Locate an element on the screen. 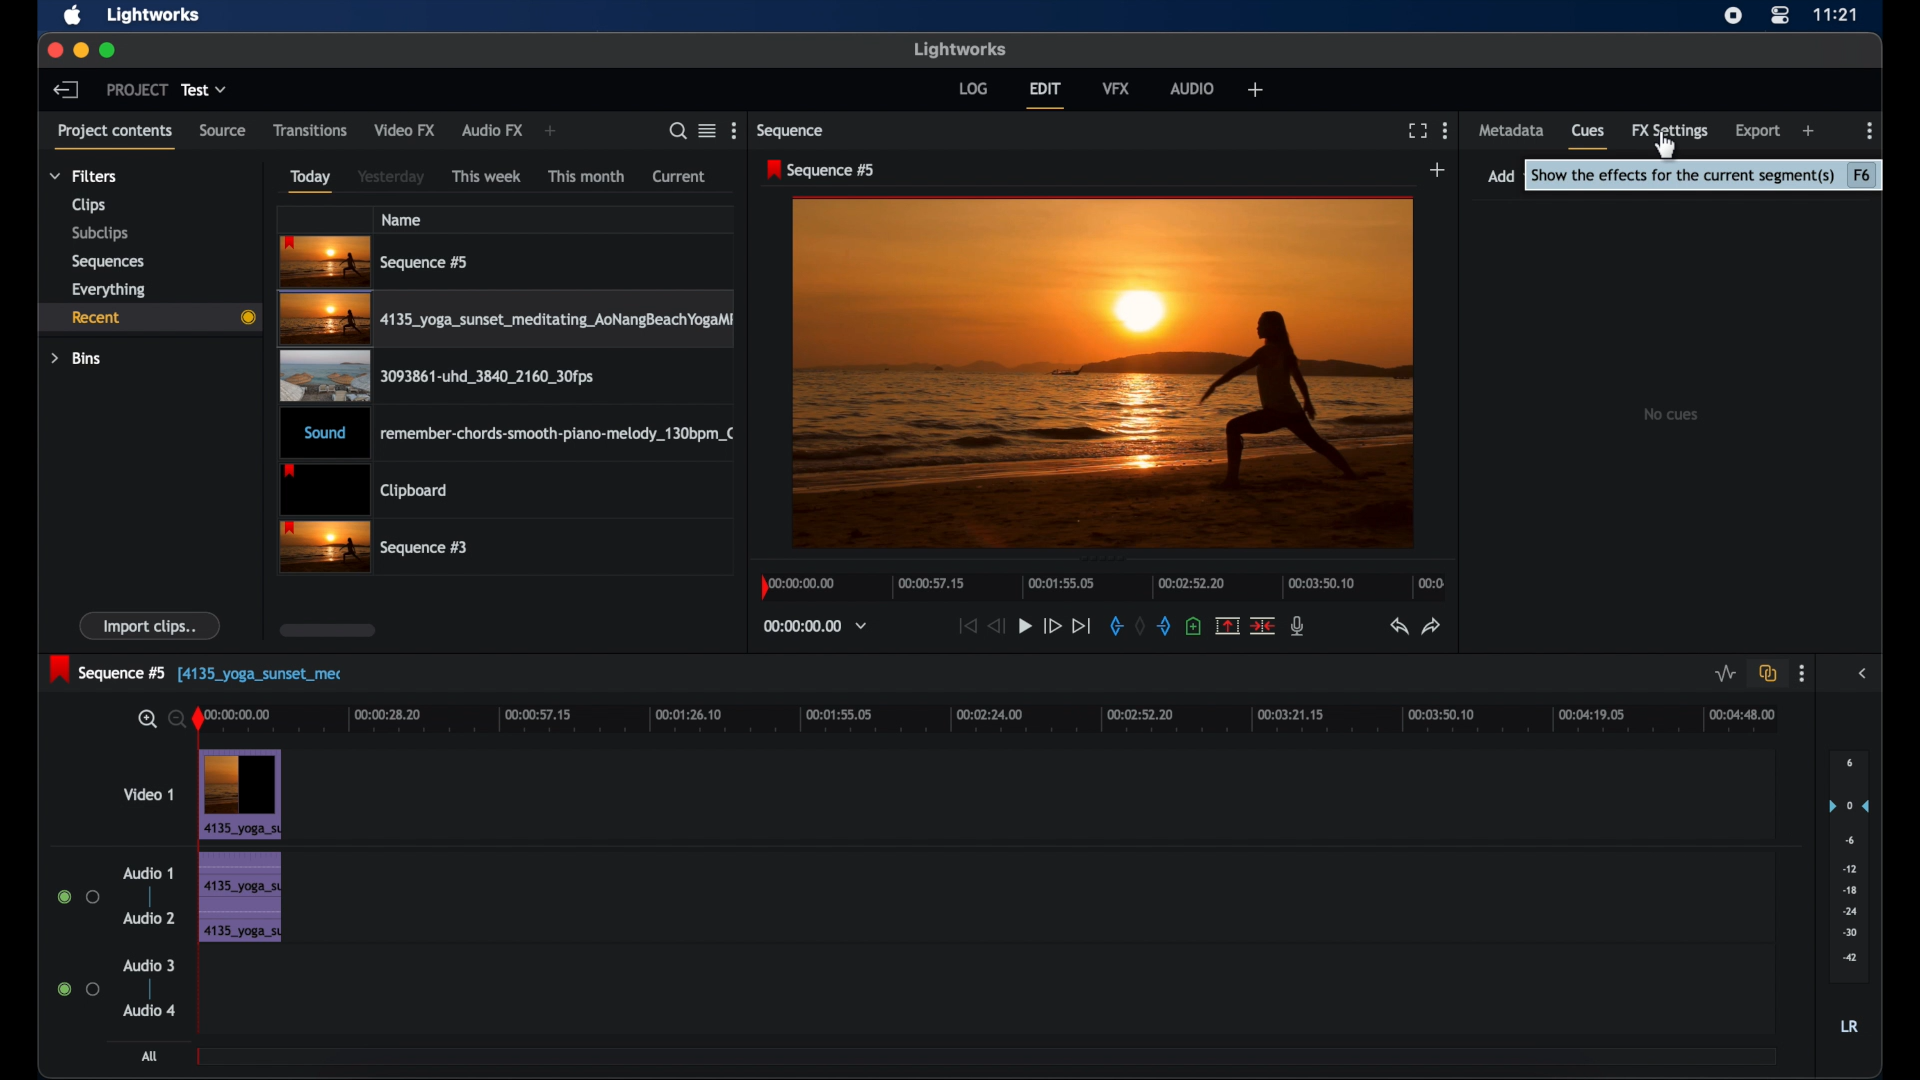  lr is located at coordinates (1849, 1026).